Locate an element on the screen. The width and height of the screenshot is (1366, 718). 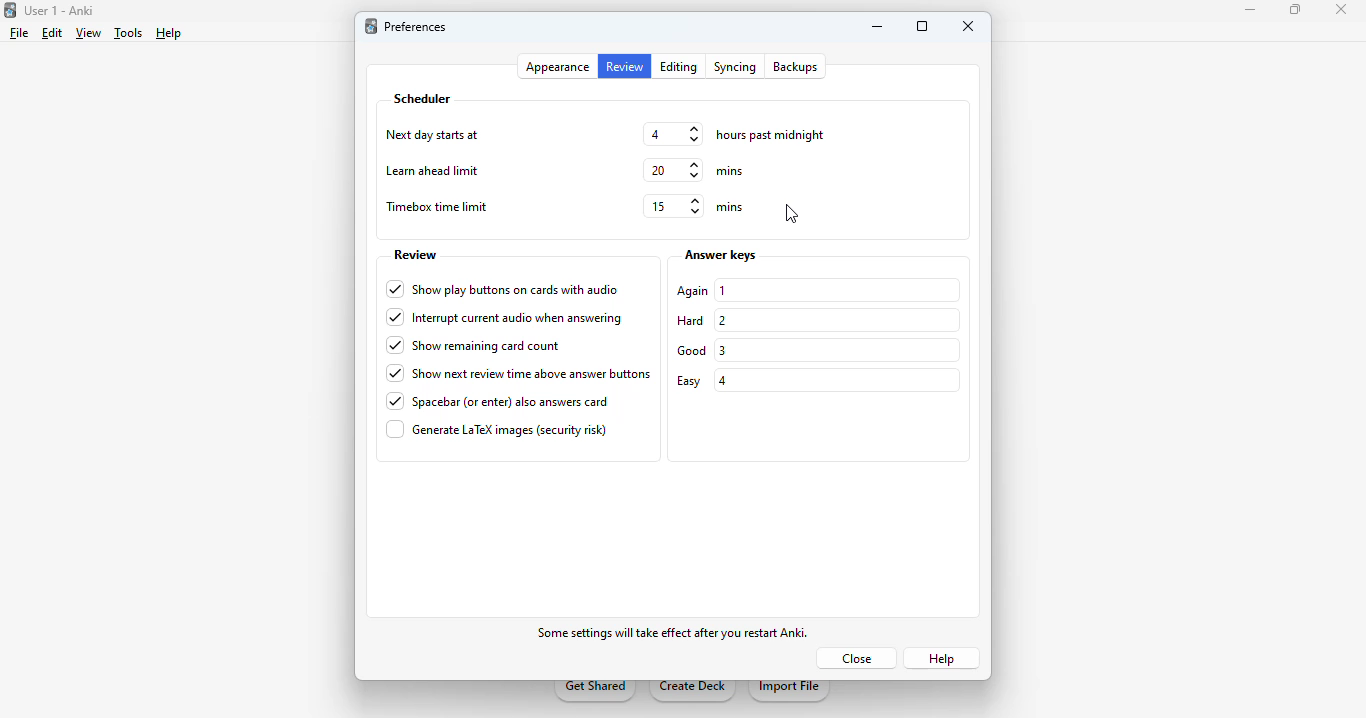
learn ahead limit is located at coordinates (432, 171).